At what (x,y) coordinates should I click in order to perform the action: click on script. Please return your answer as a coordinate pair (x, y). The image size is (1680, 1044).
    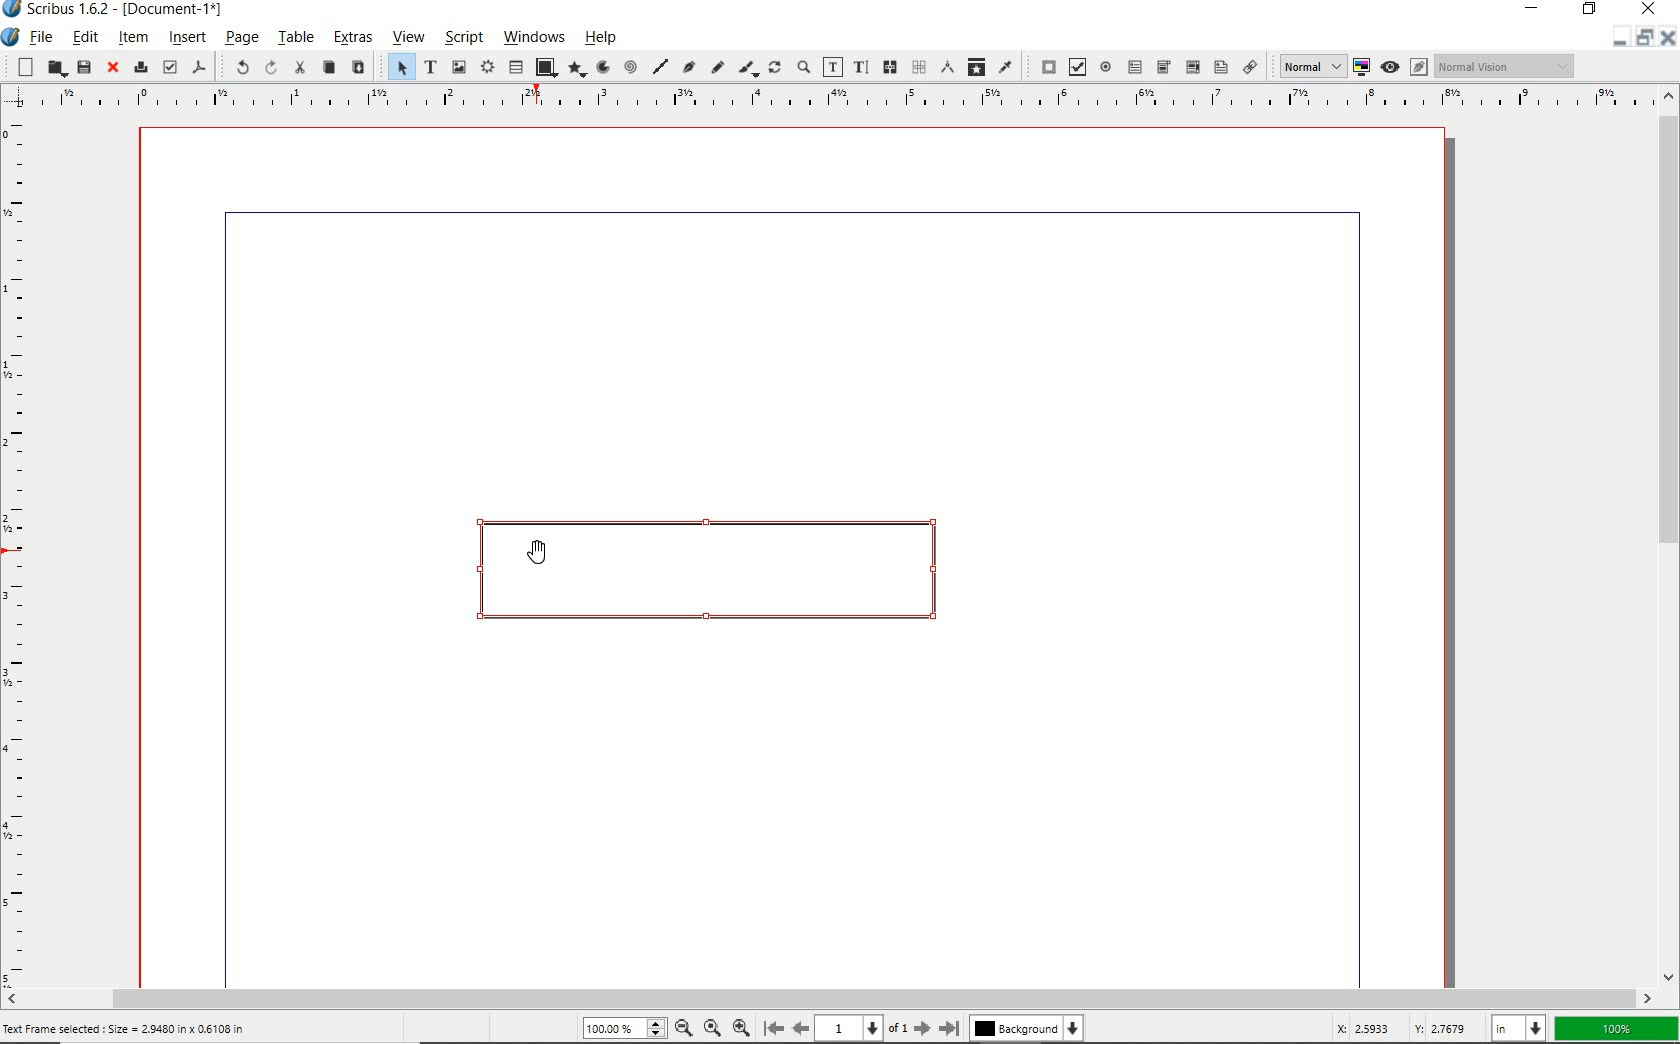
    Looking at the image, I should click on (461, 38).